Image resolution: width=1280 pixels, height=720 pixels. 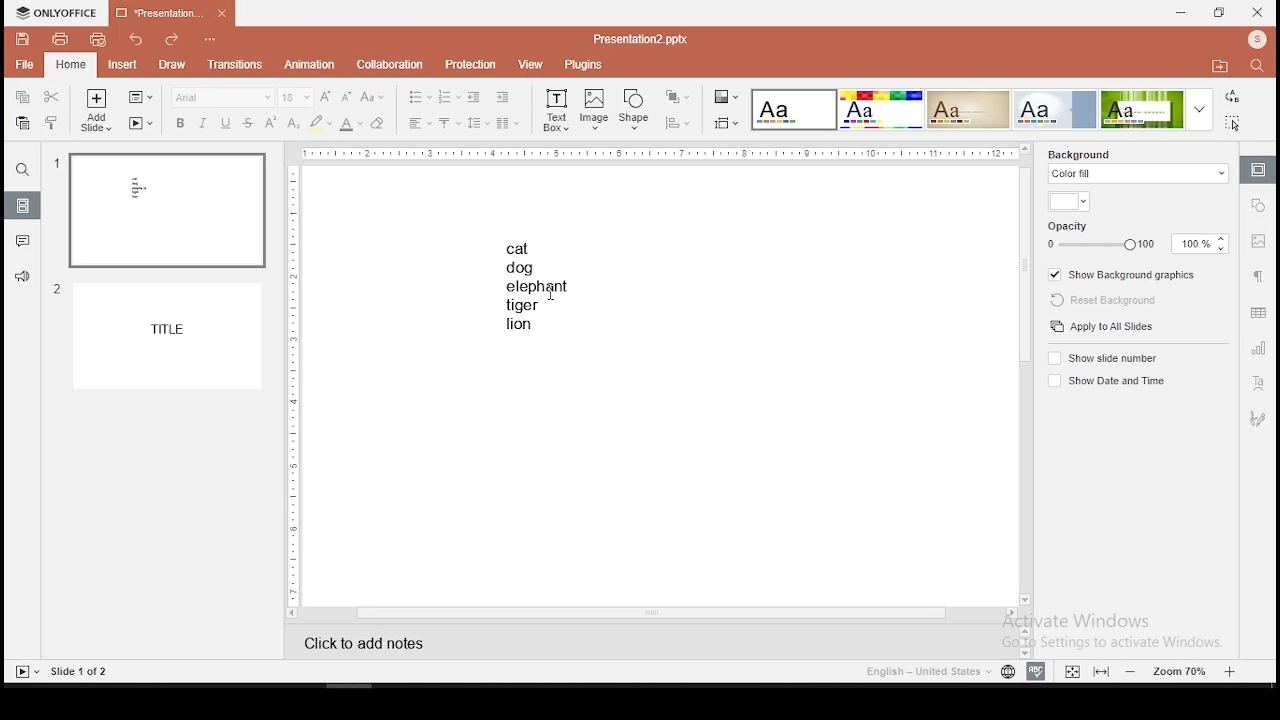 I want to click on image settings, so click(x=1258, y=240).